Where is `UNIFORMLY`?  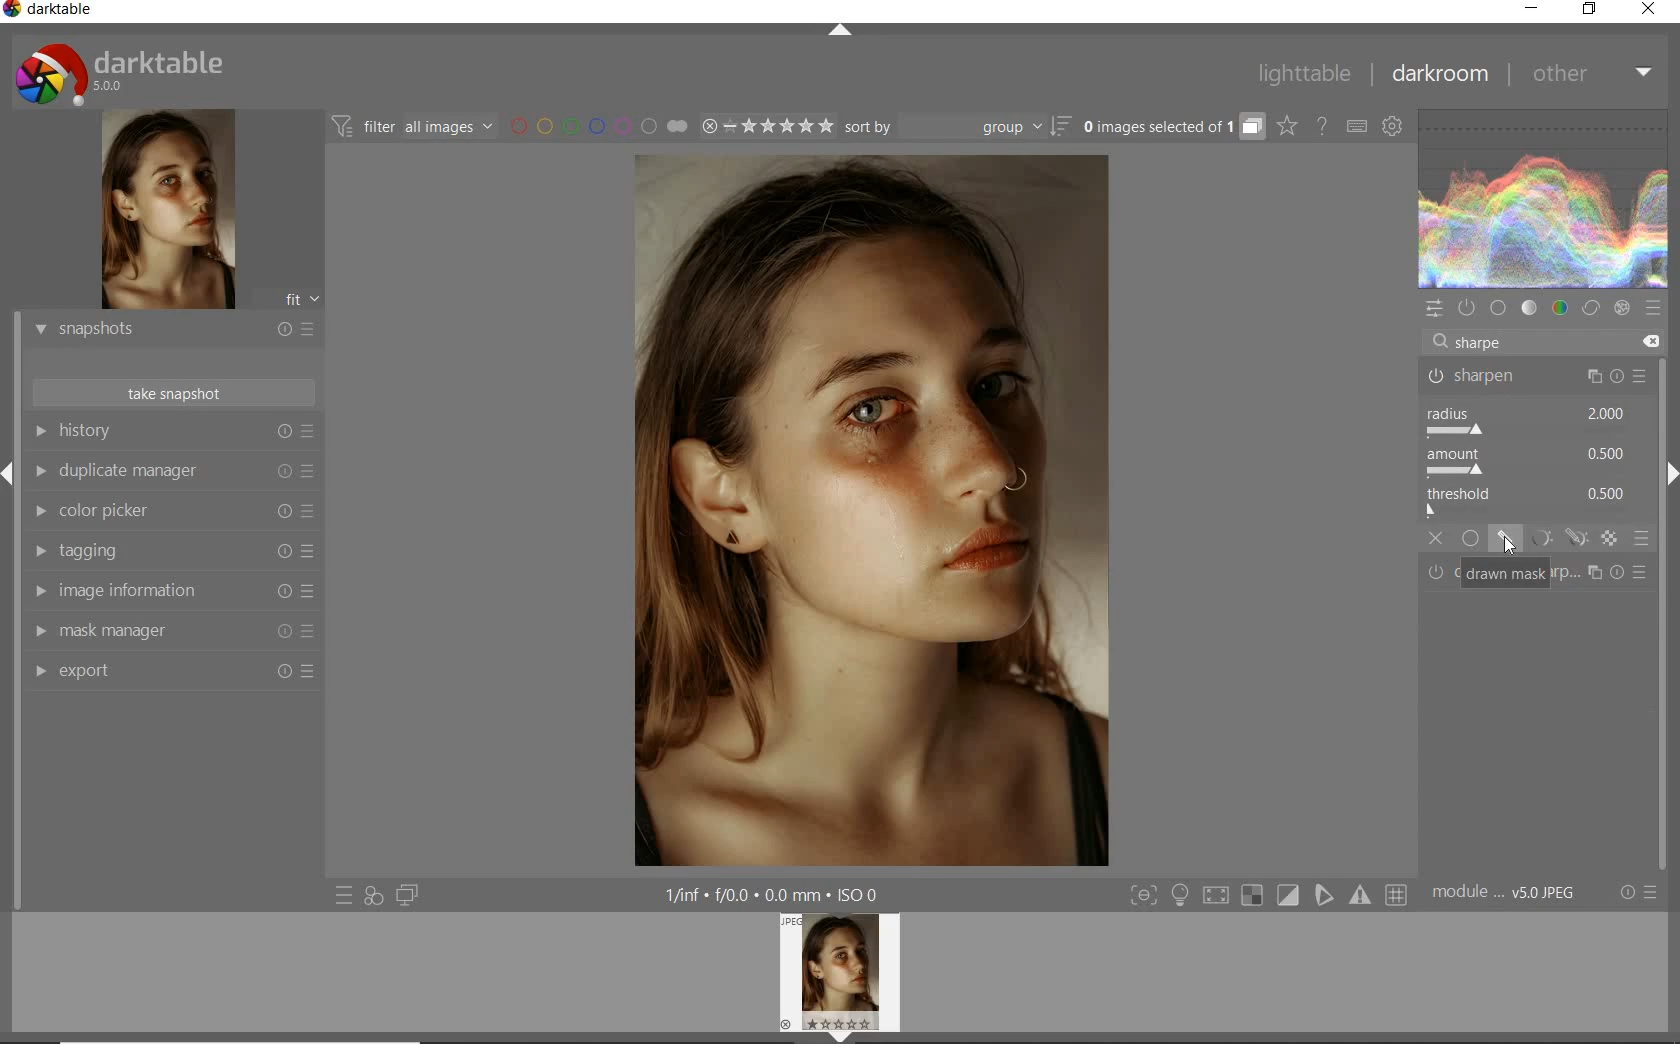
UNIFORMLY is located at coordinates (1471, 539).